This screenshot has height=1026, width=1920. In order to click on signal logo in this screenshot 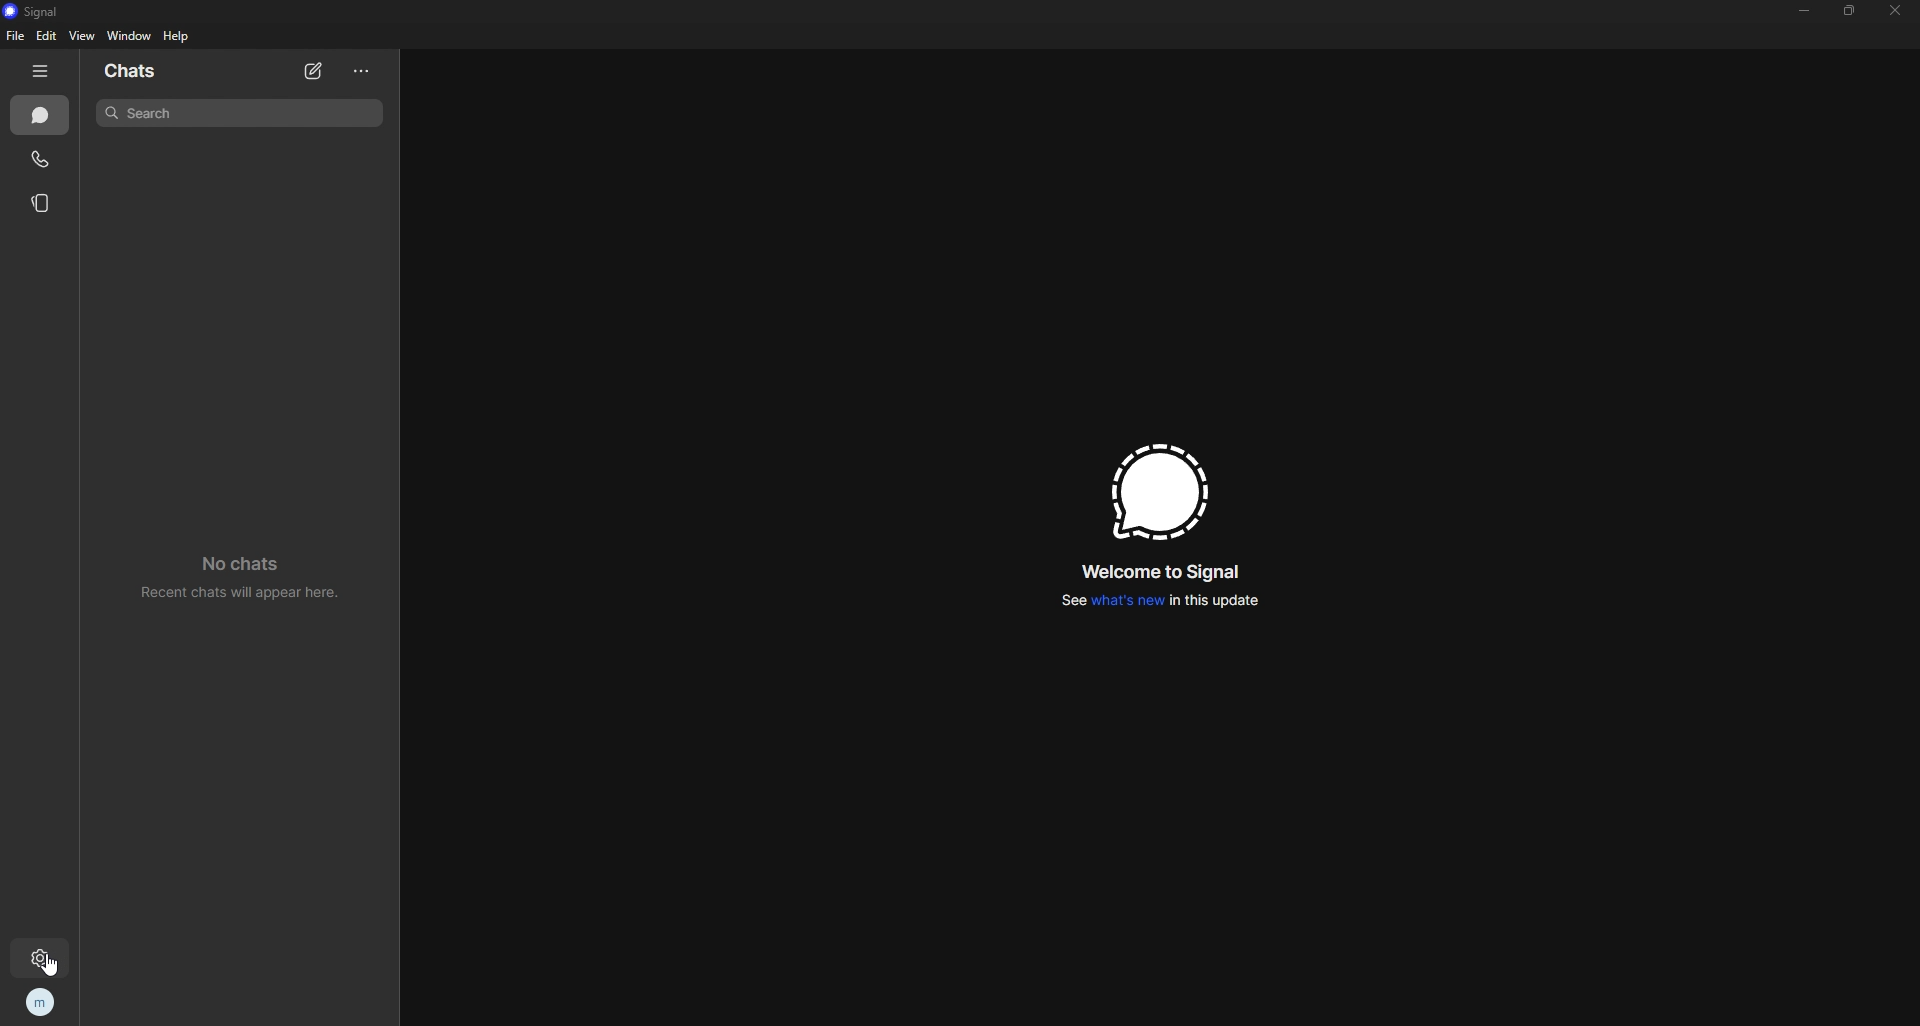, I will do `click(1156, 493)`.